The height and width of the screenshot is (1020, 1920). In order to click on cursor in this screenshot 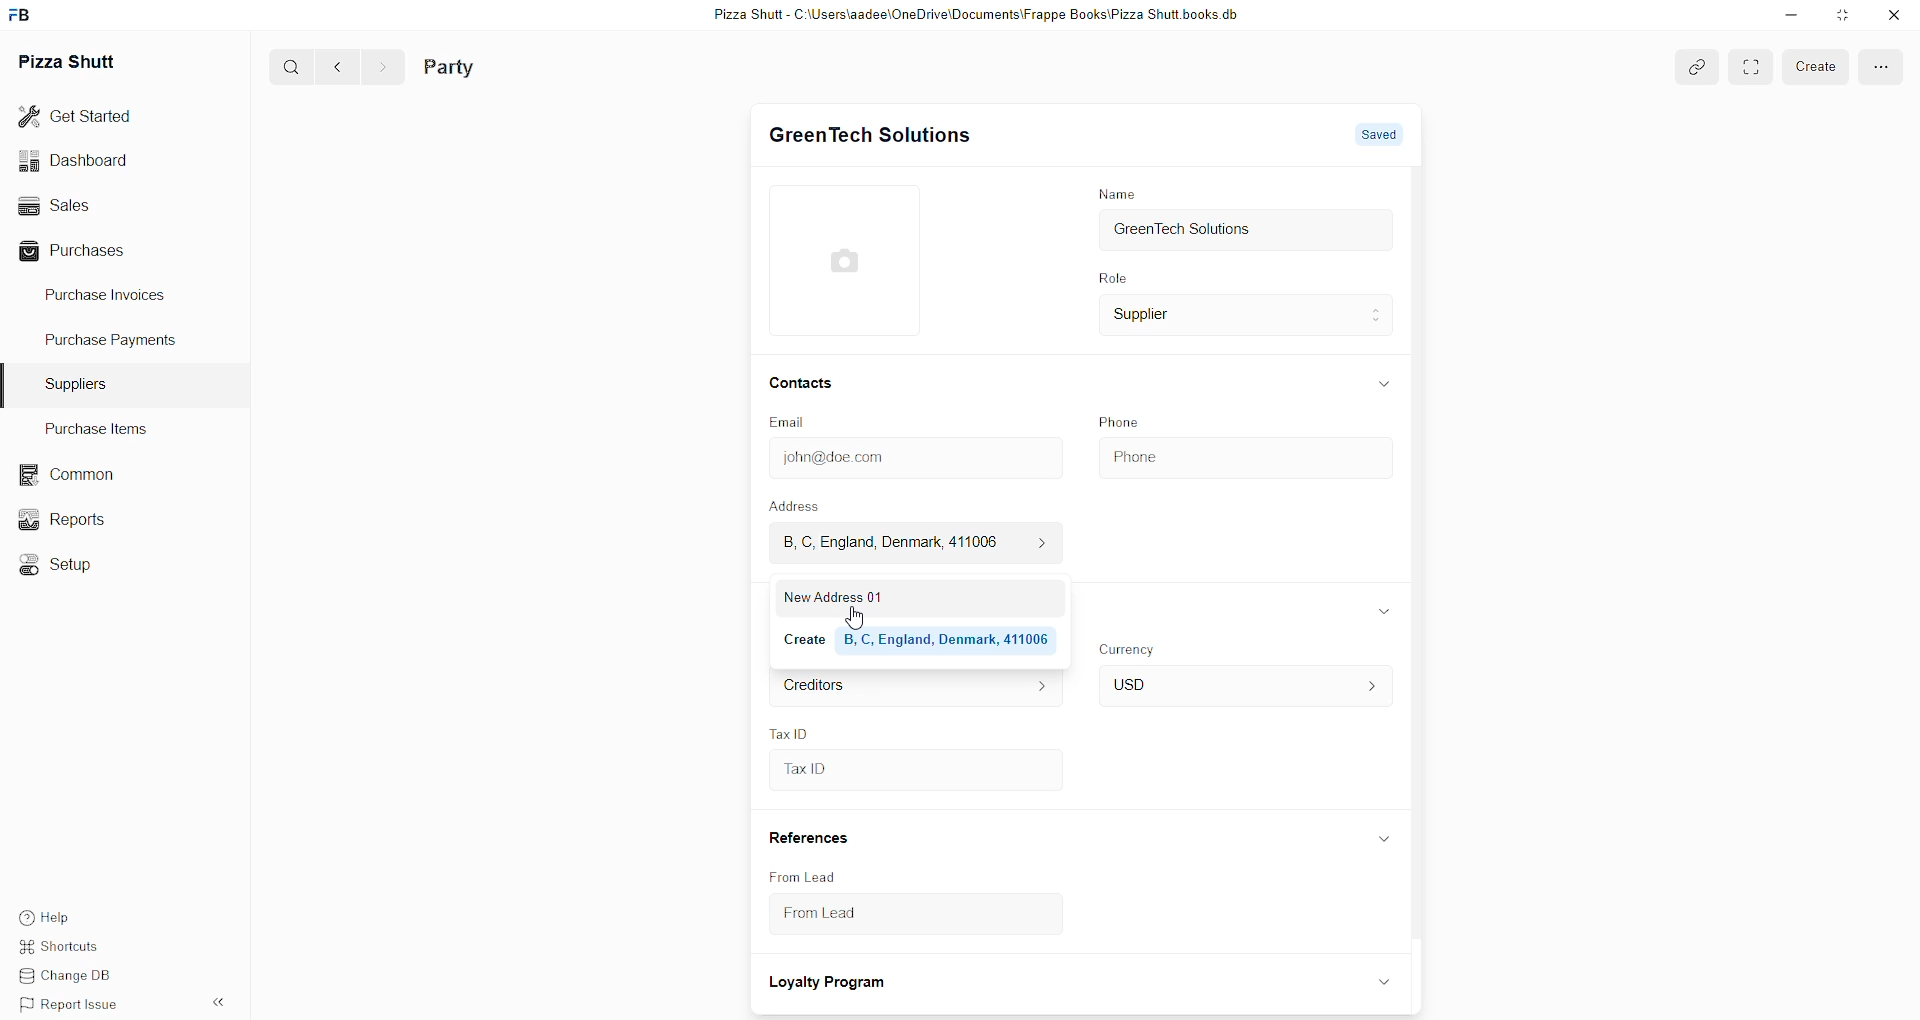, I will do `click(857, 617)`.